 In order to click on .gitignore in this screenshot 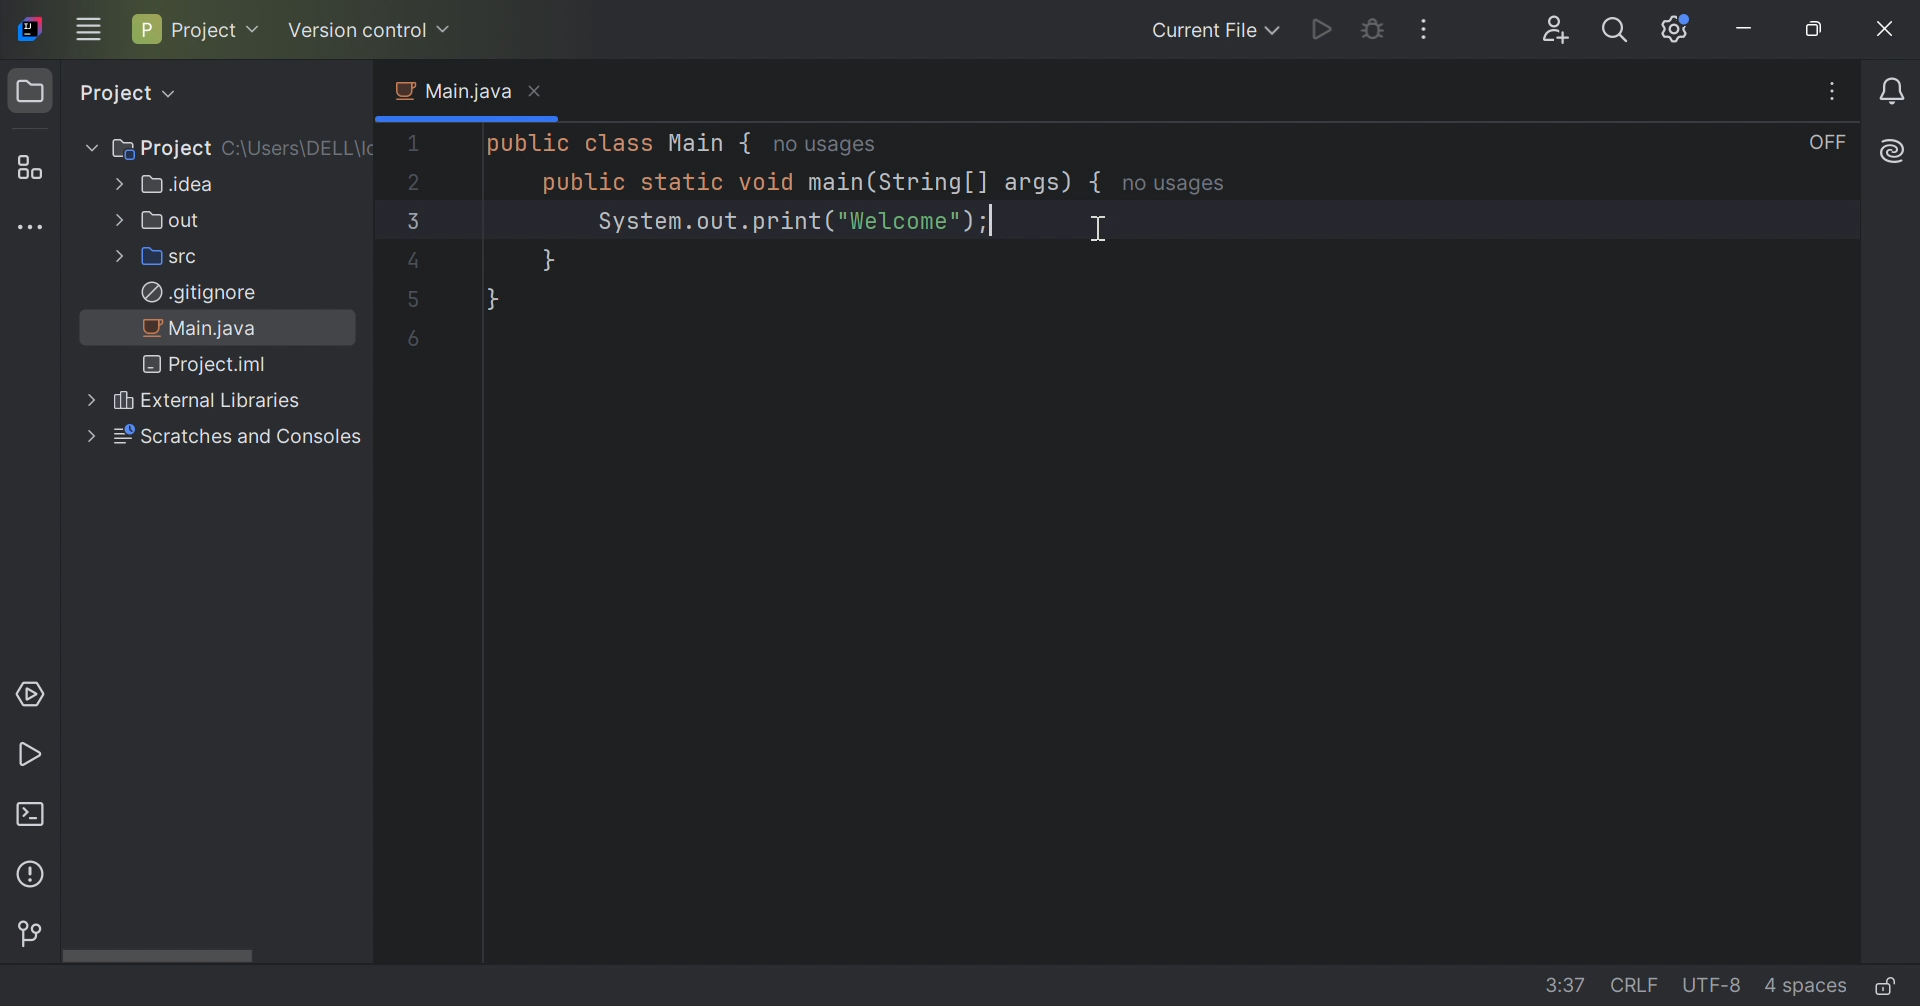, I will do `click(198, 293)`.